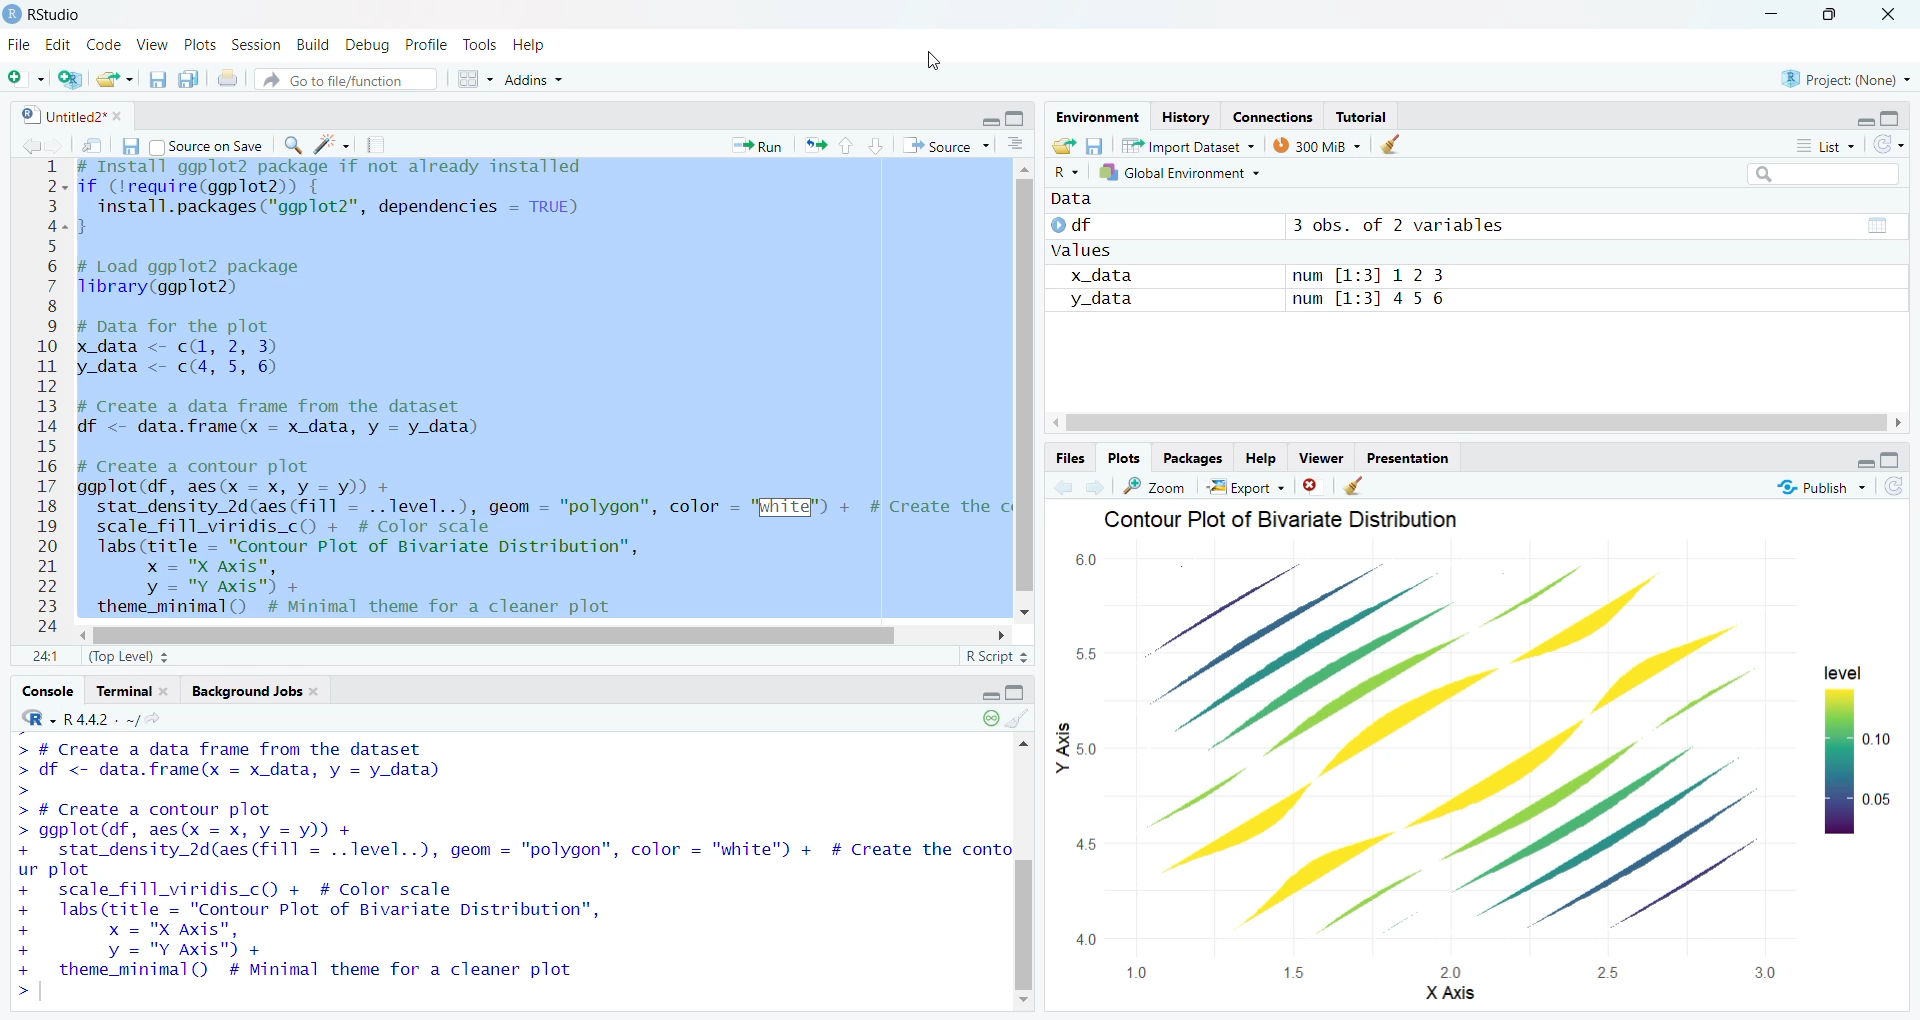 Image resolution: width=1920 pixels, height=1020 pixels. Describe the element at coordinates (1862, 460) in the screenshot. I see `hide r script` at that location.